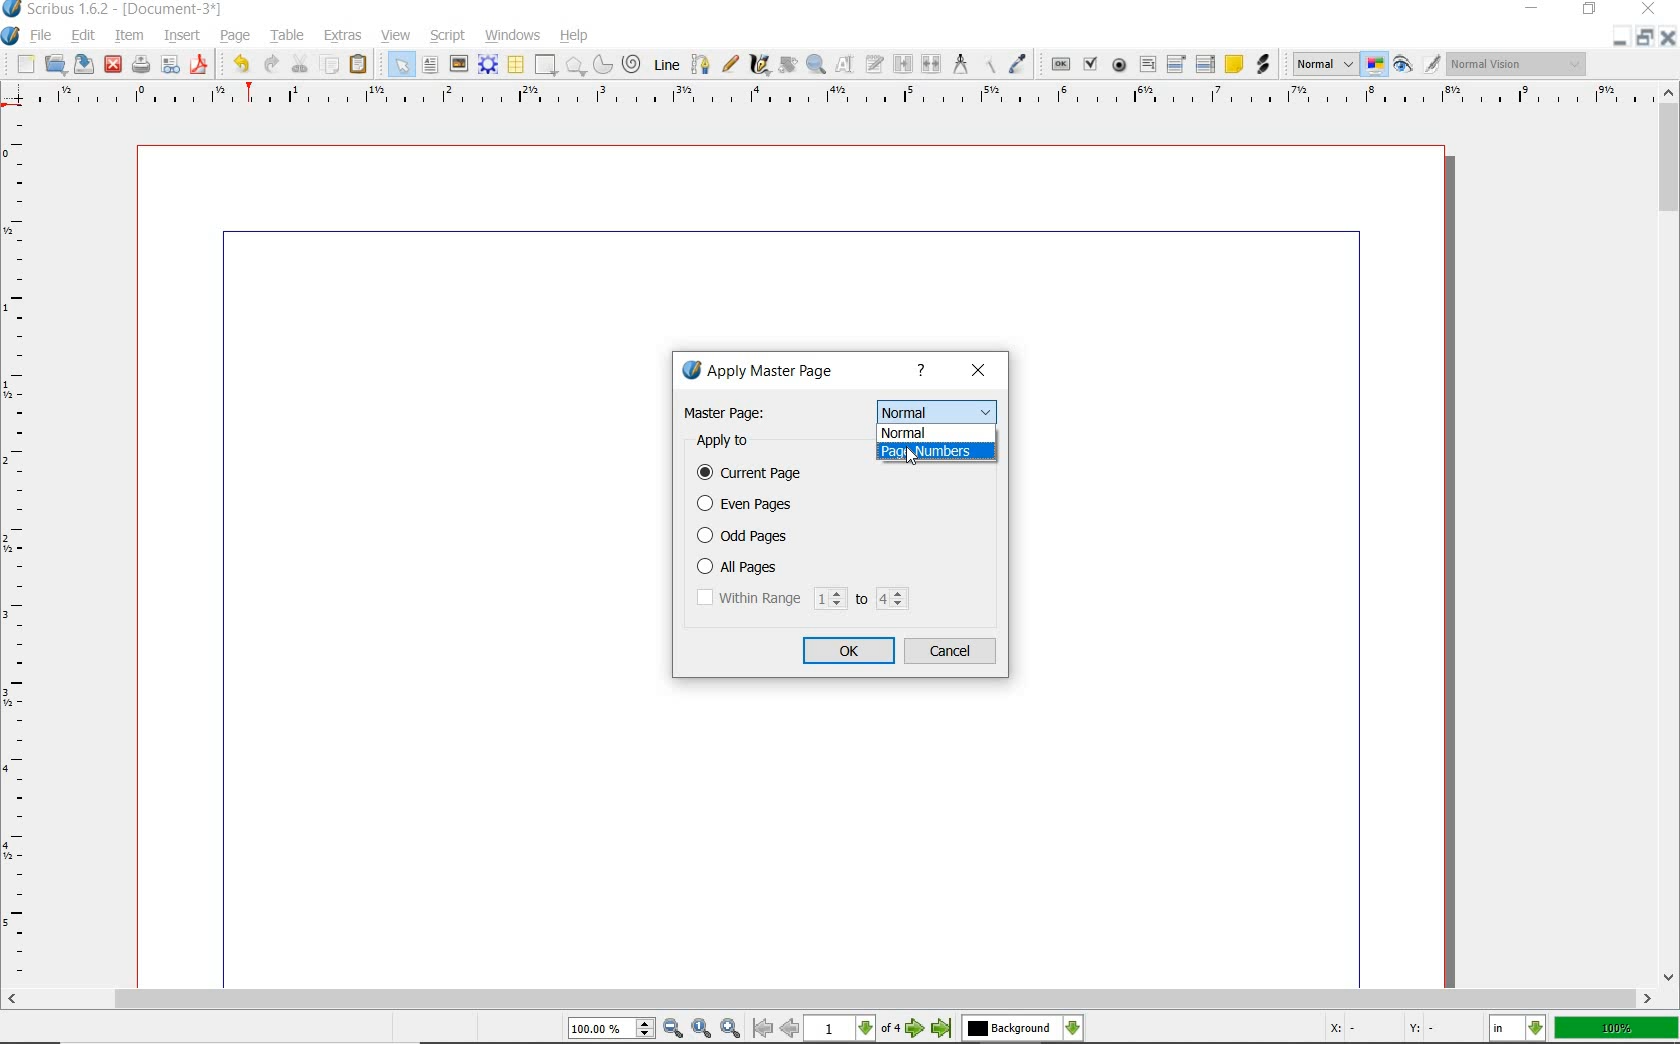 The image size is (1680, 1044). Describe the element at coordinates (749, 506) in the screenshot. I see `even pages` at that location.